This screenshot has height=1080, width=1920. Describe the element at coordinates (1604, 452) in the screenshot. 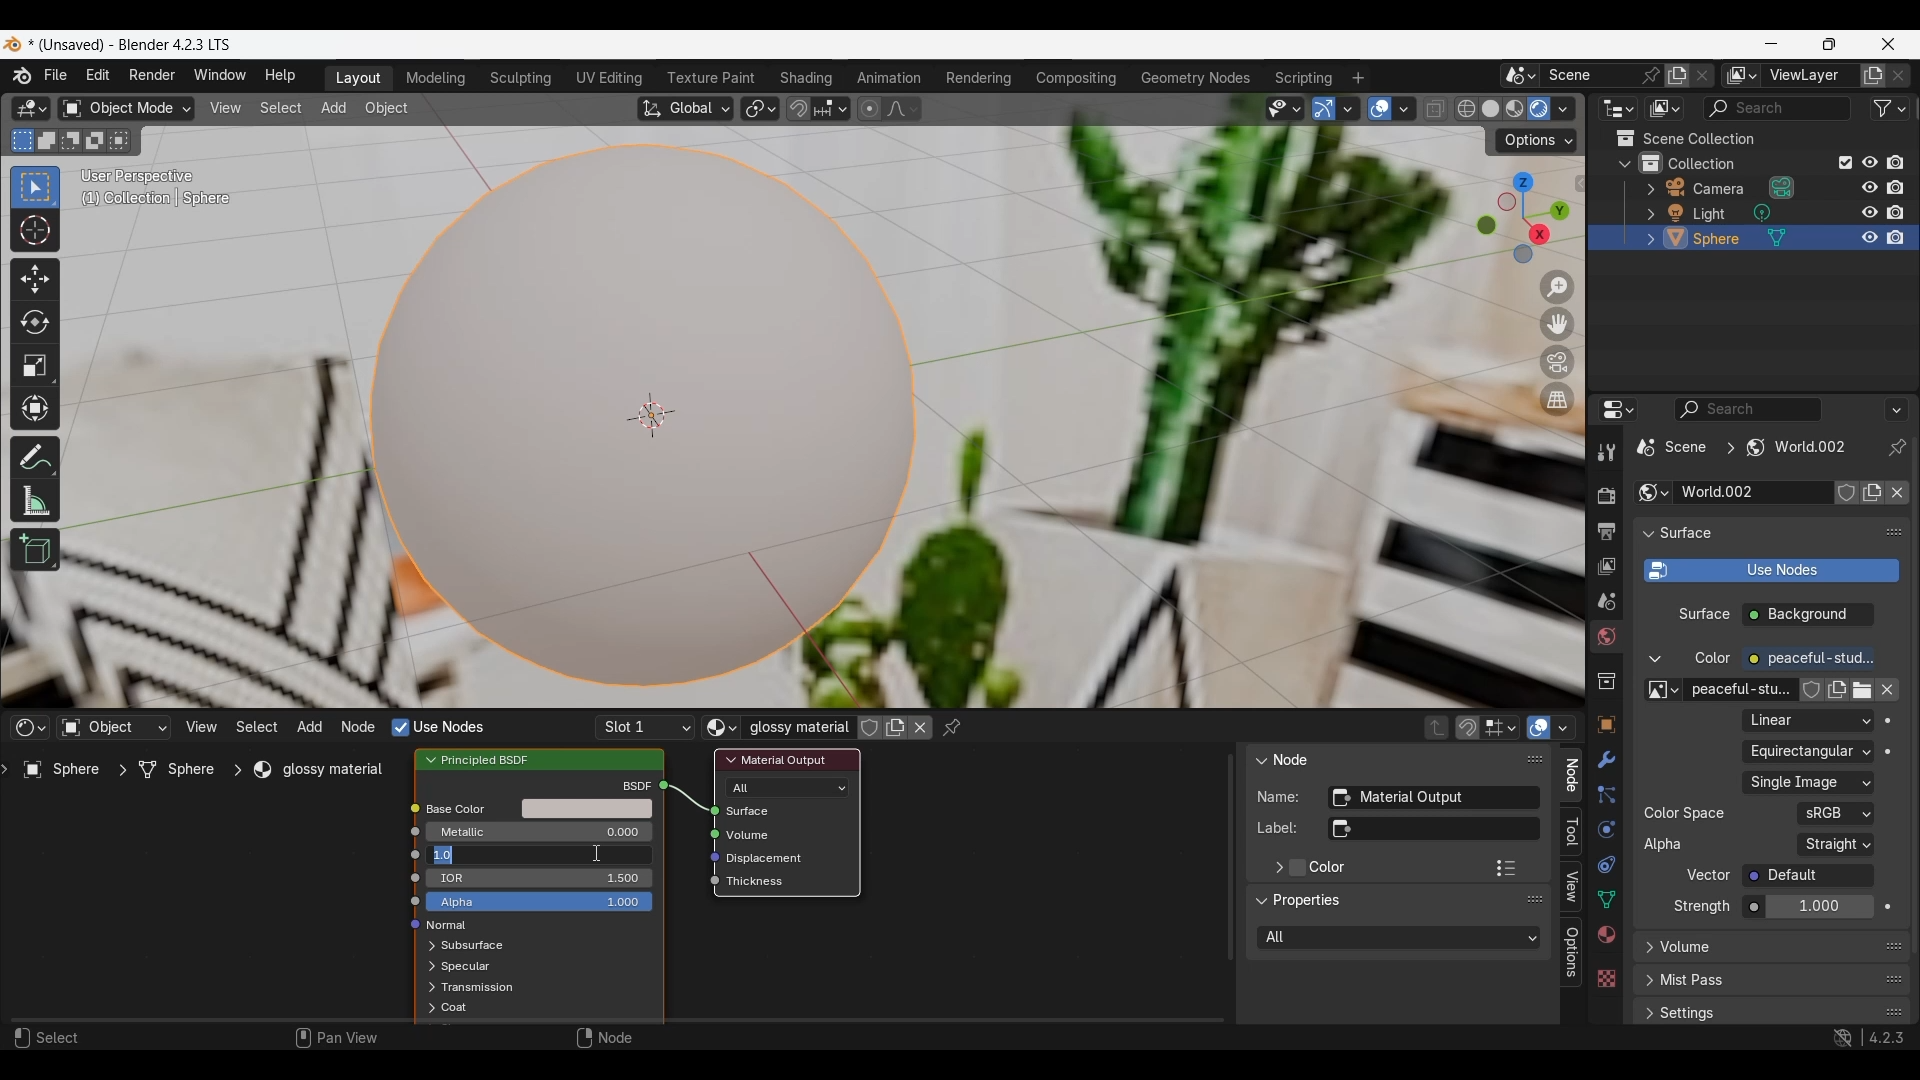

I see `Active tool and workspace settings` at that location.